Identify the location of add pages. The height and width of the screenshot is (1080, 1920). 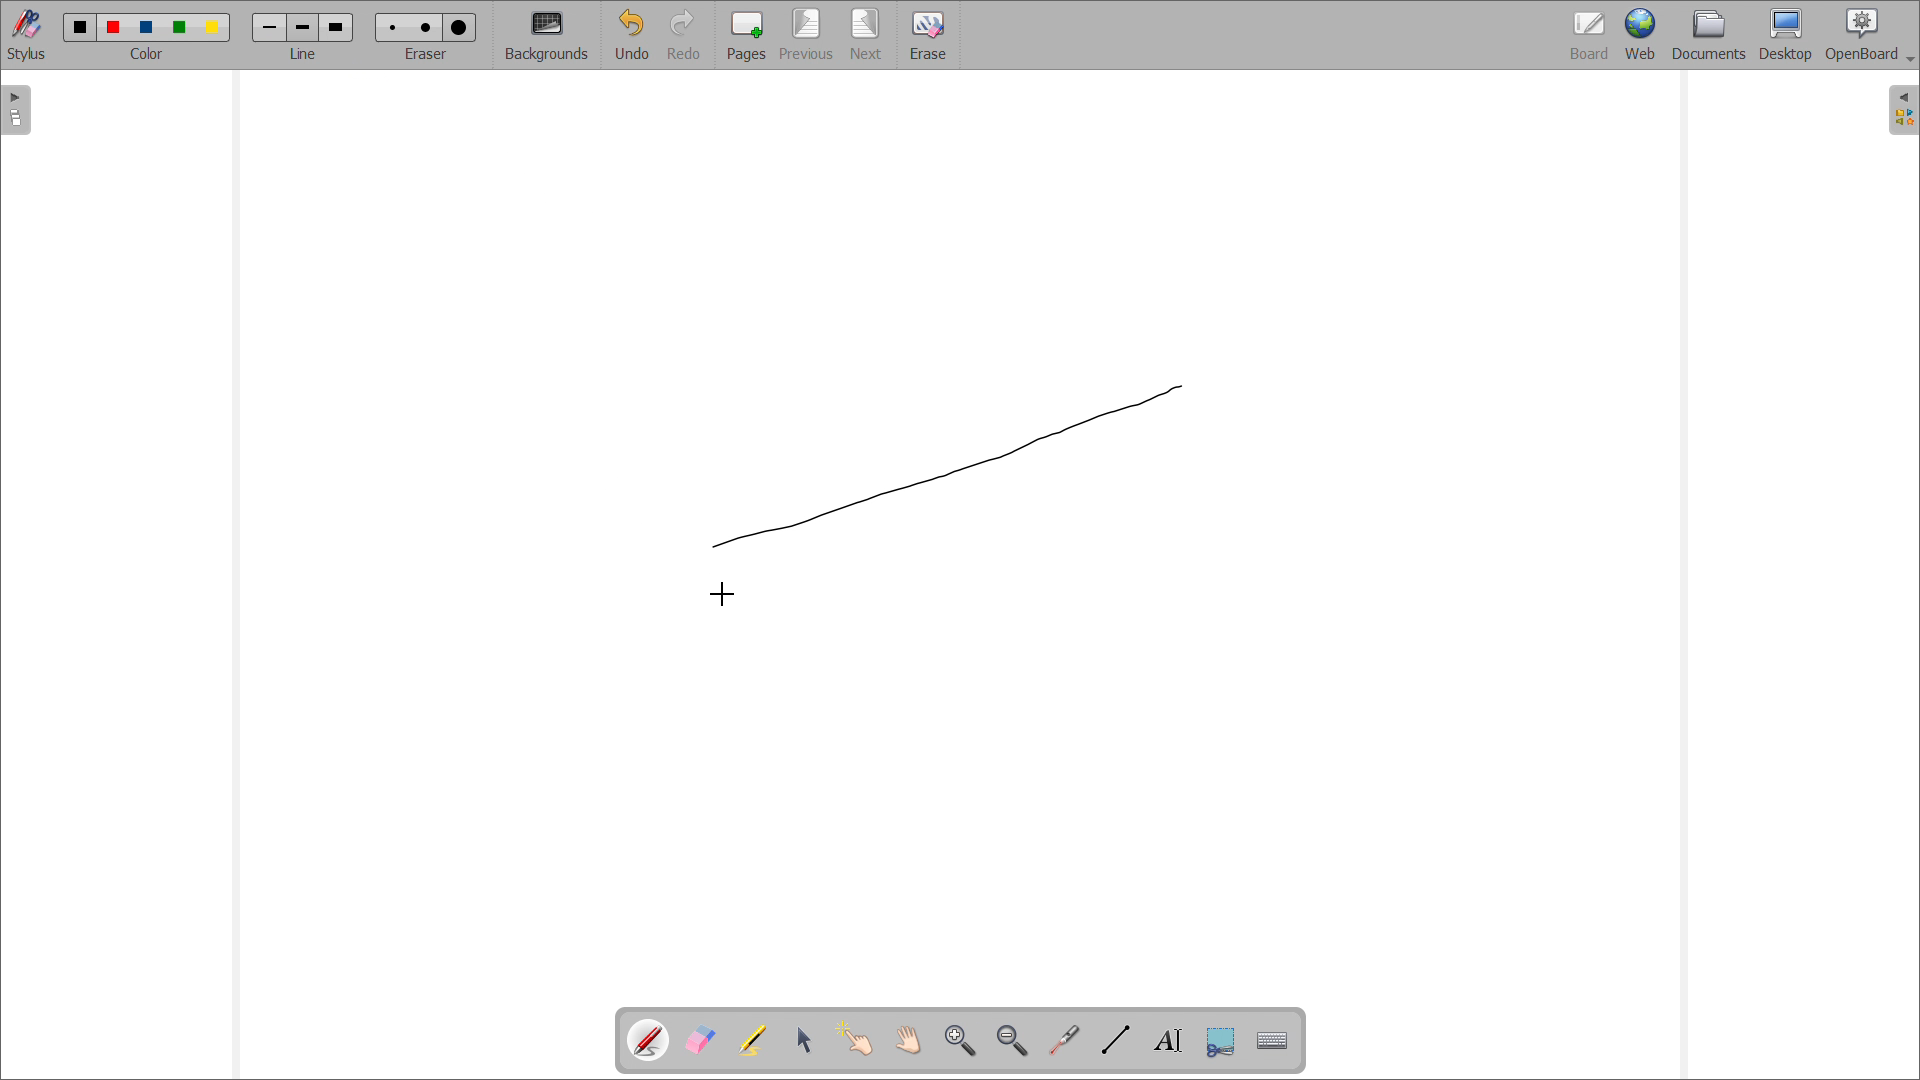
(747, 35).